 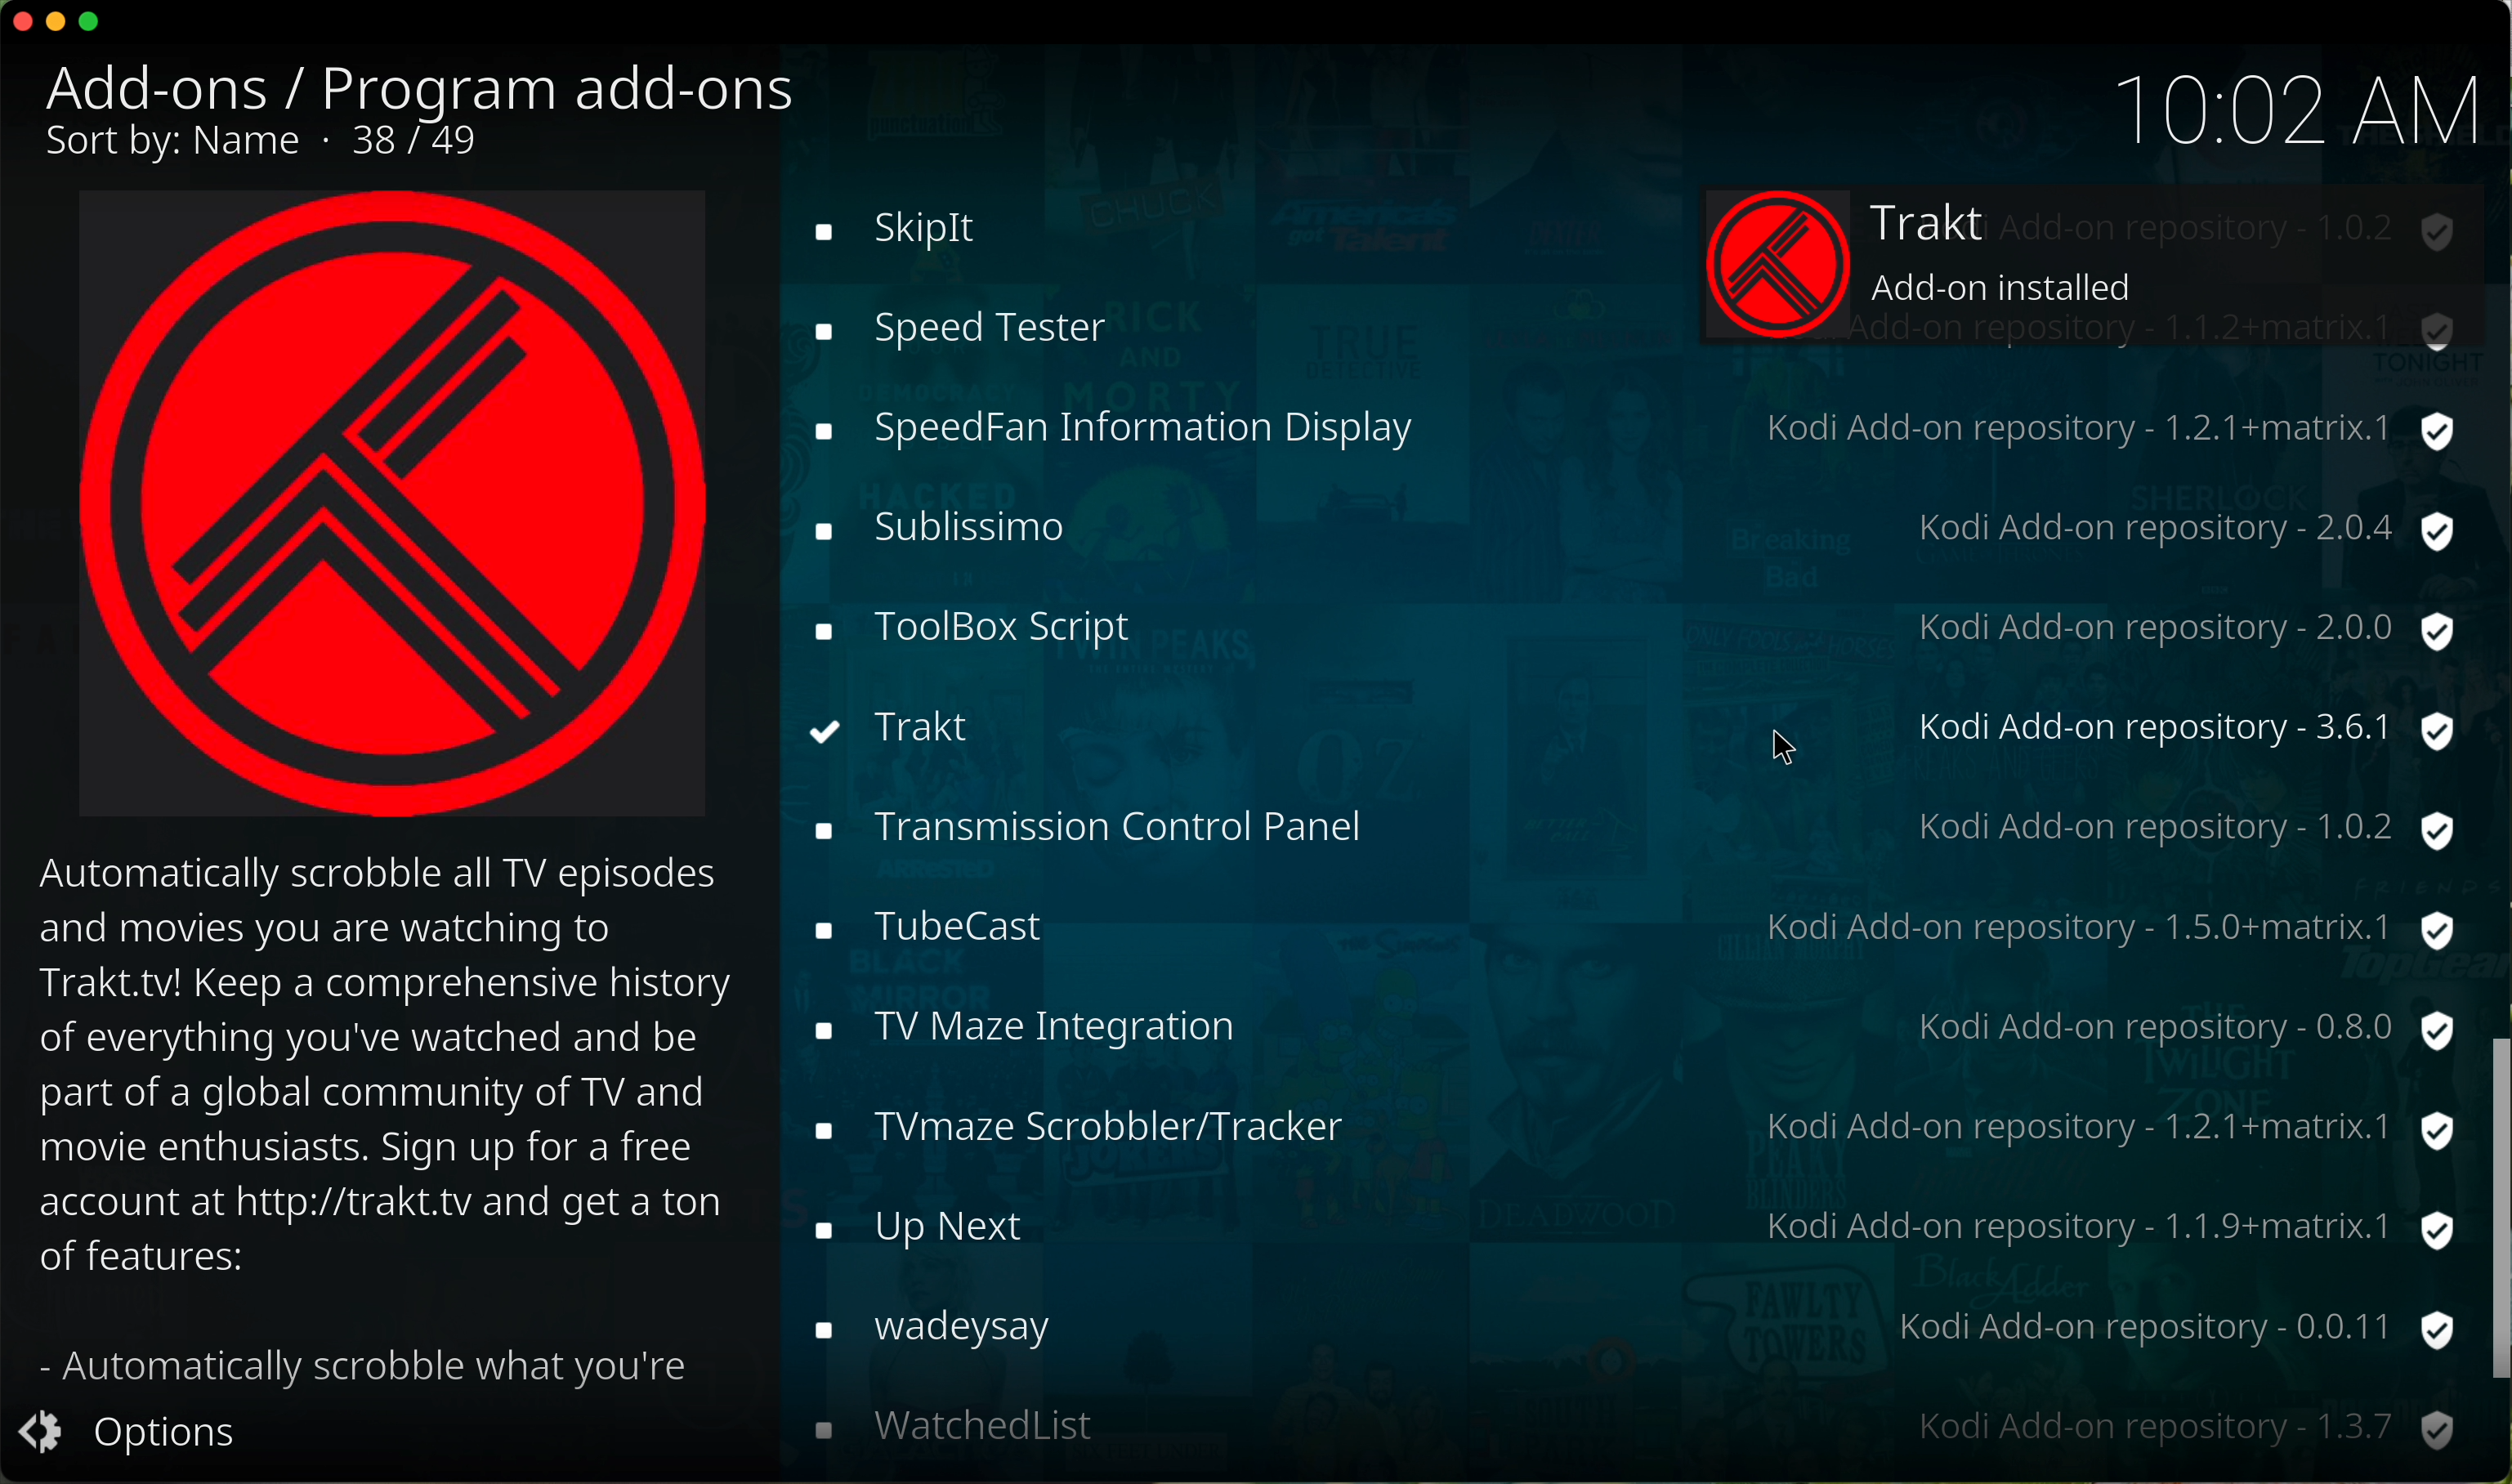 I want to click on add-ons , so click(x=180, y=88).